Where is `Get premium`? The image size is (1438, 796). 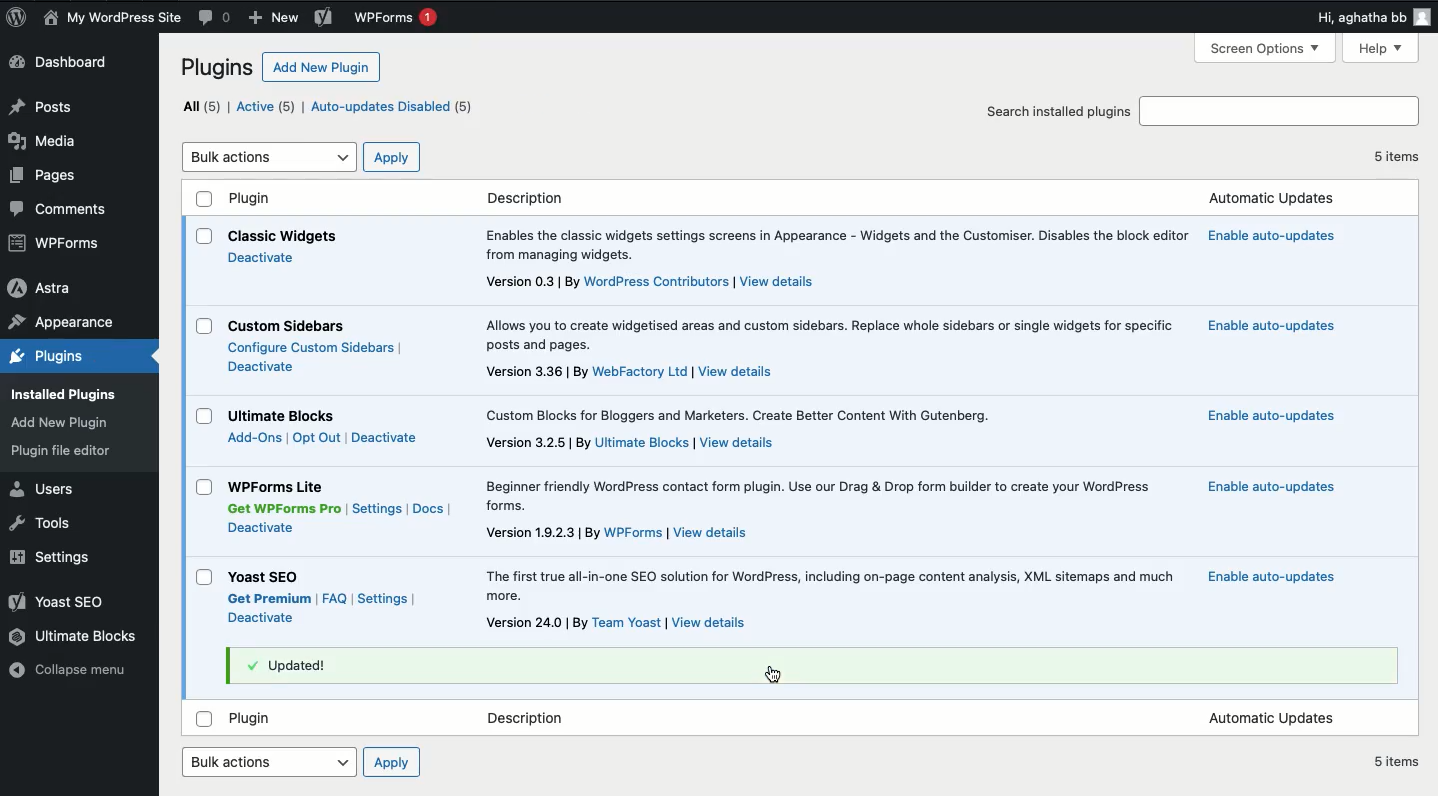
Get premium is located at coordinates (268, 599).